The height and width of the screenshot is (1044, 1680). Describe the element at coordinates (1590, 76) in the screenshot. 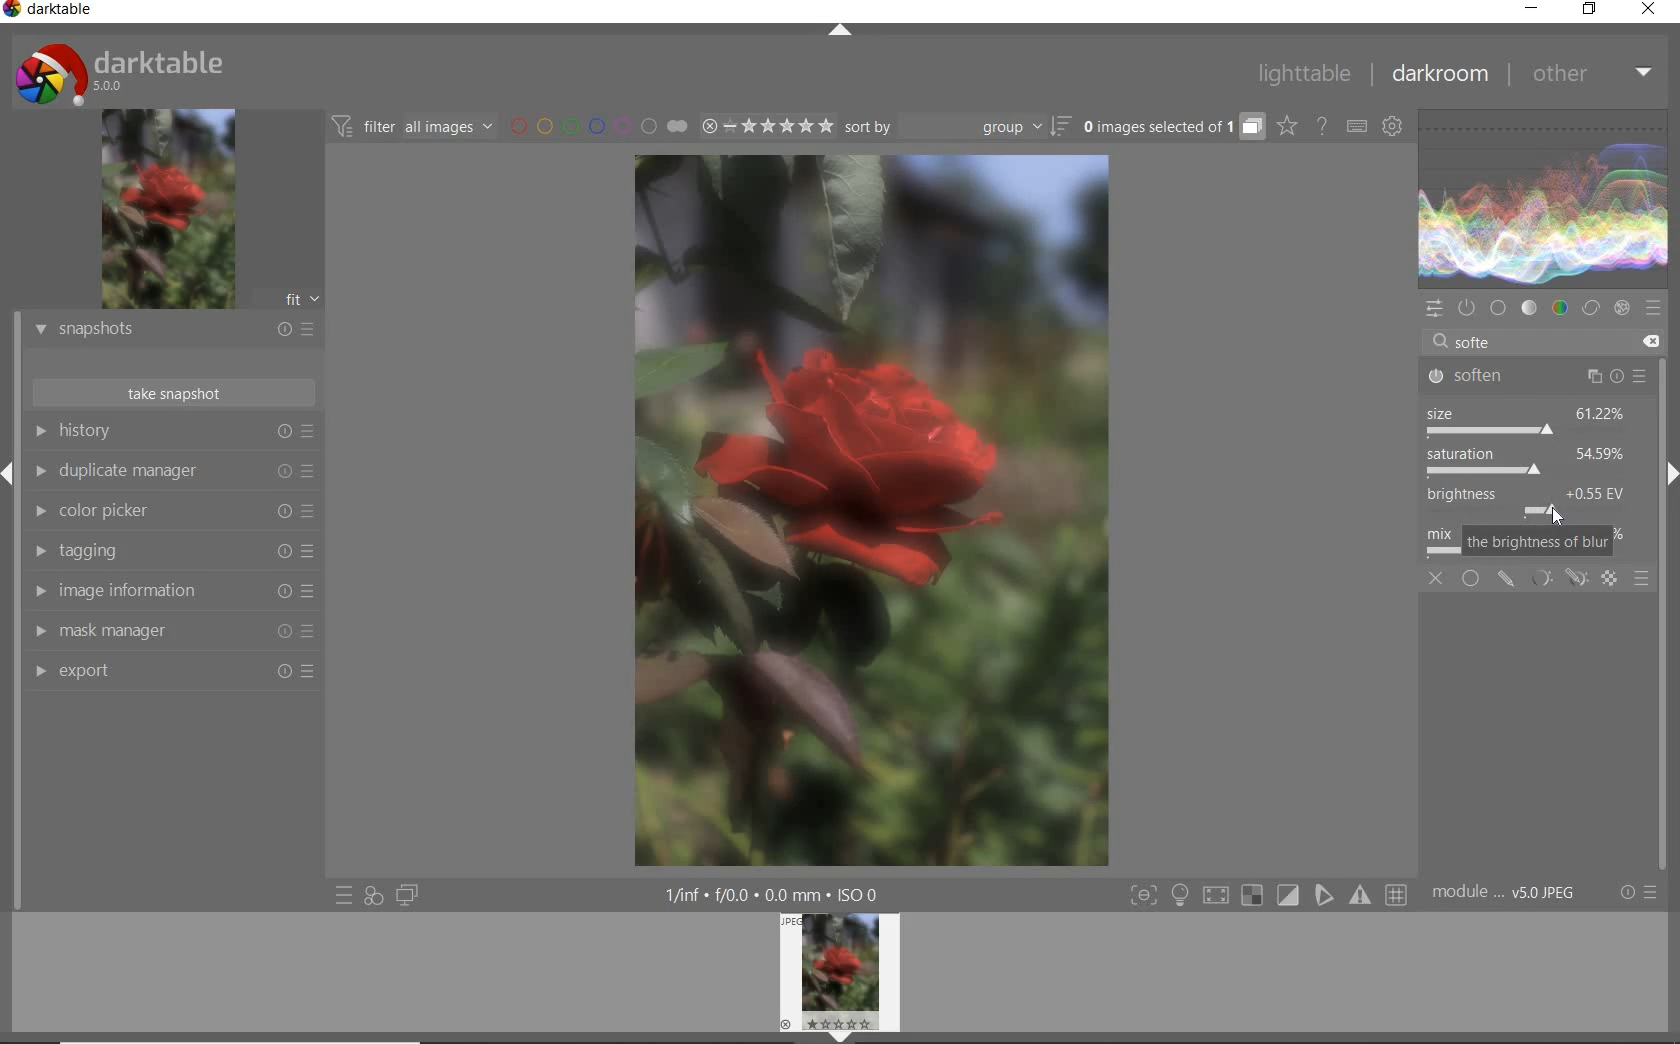

I see `other` at that location.